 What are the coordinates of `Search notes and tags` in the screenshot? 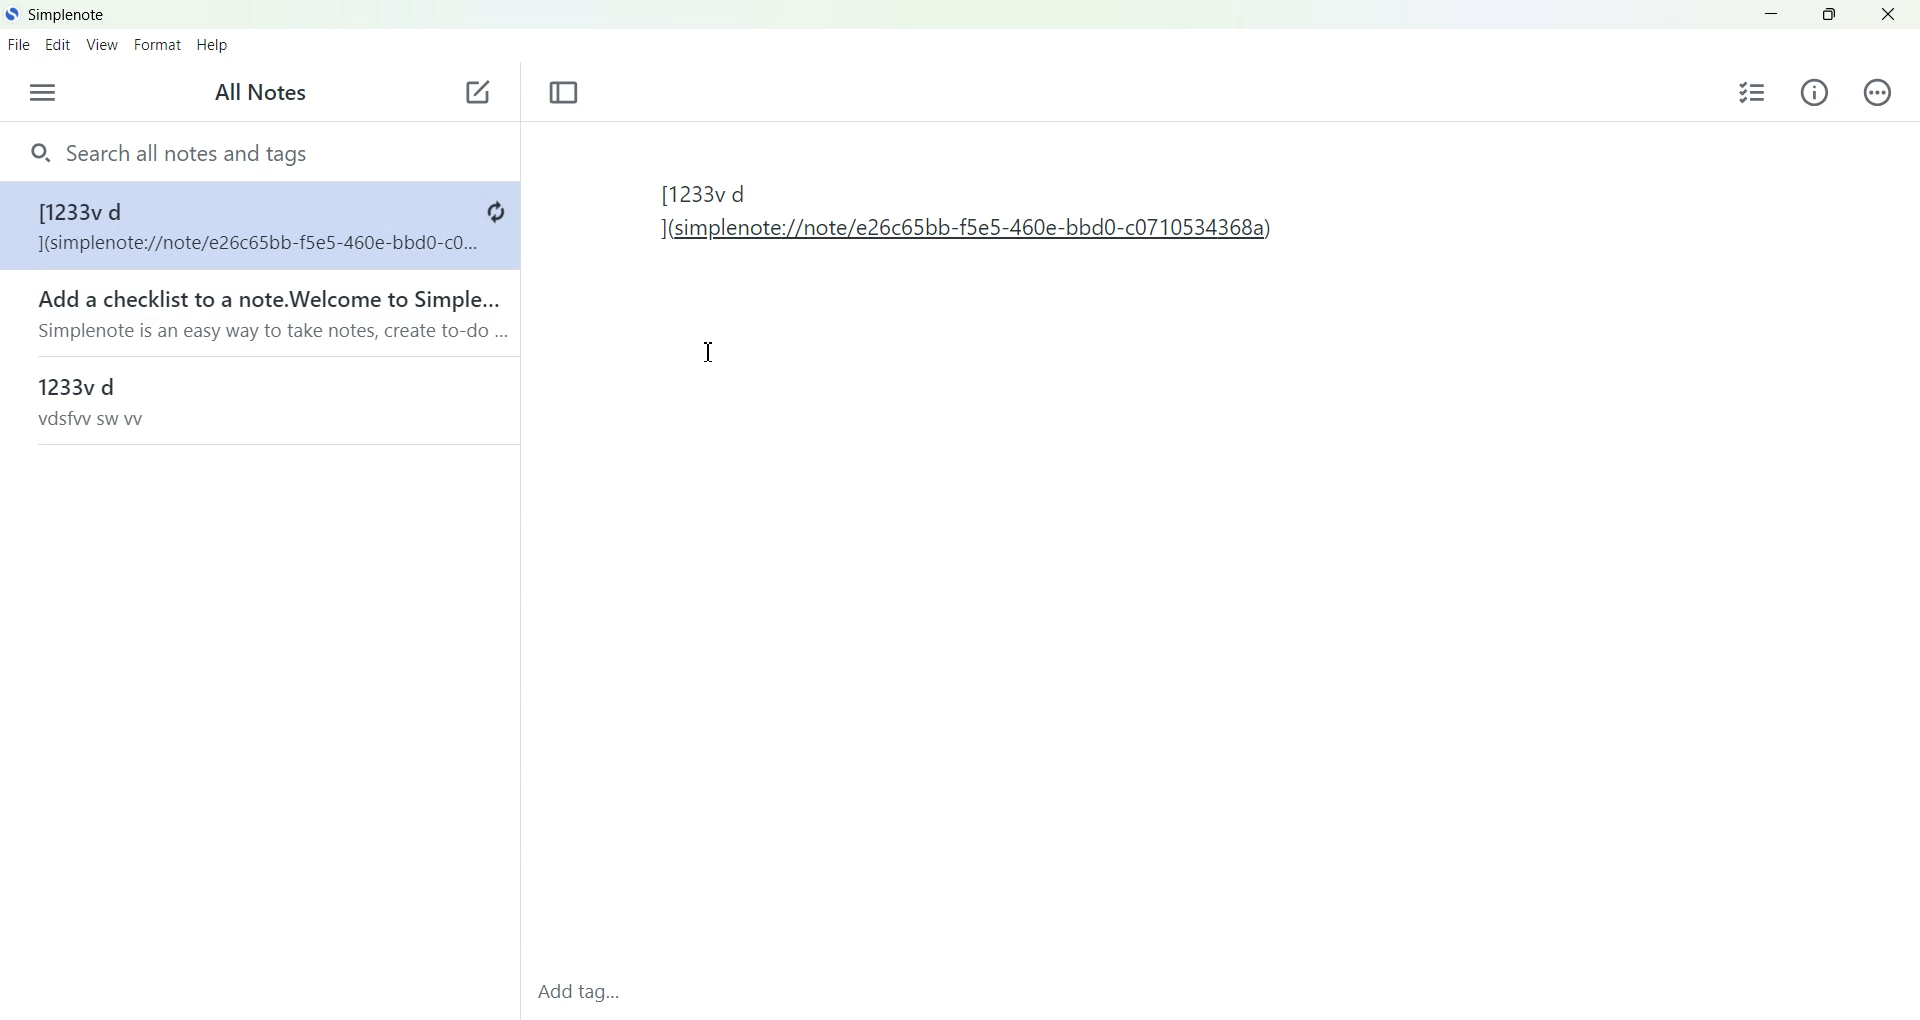 It's located at (258, 151).